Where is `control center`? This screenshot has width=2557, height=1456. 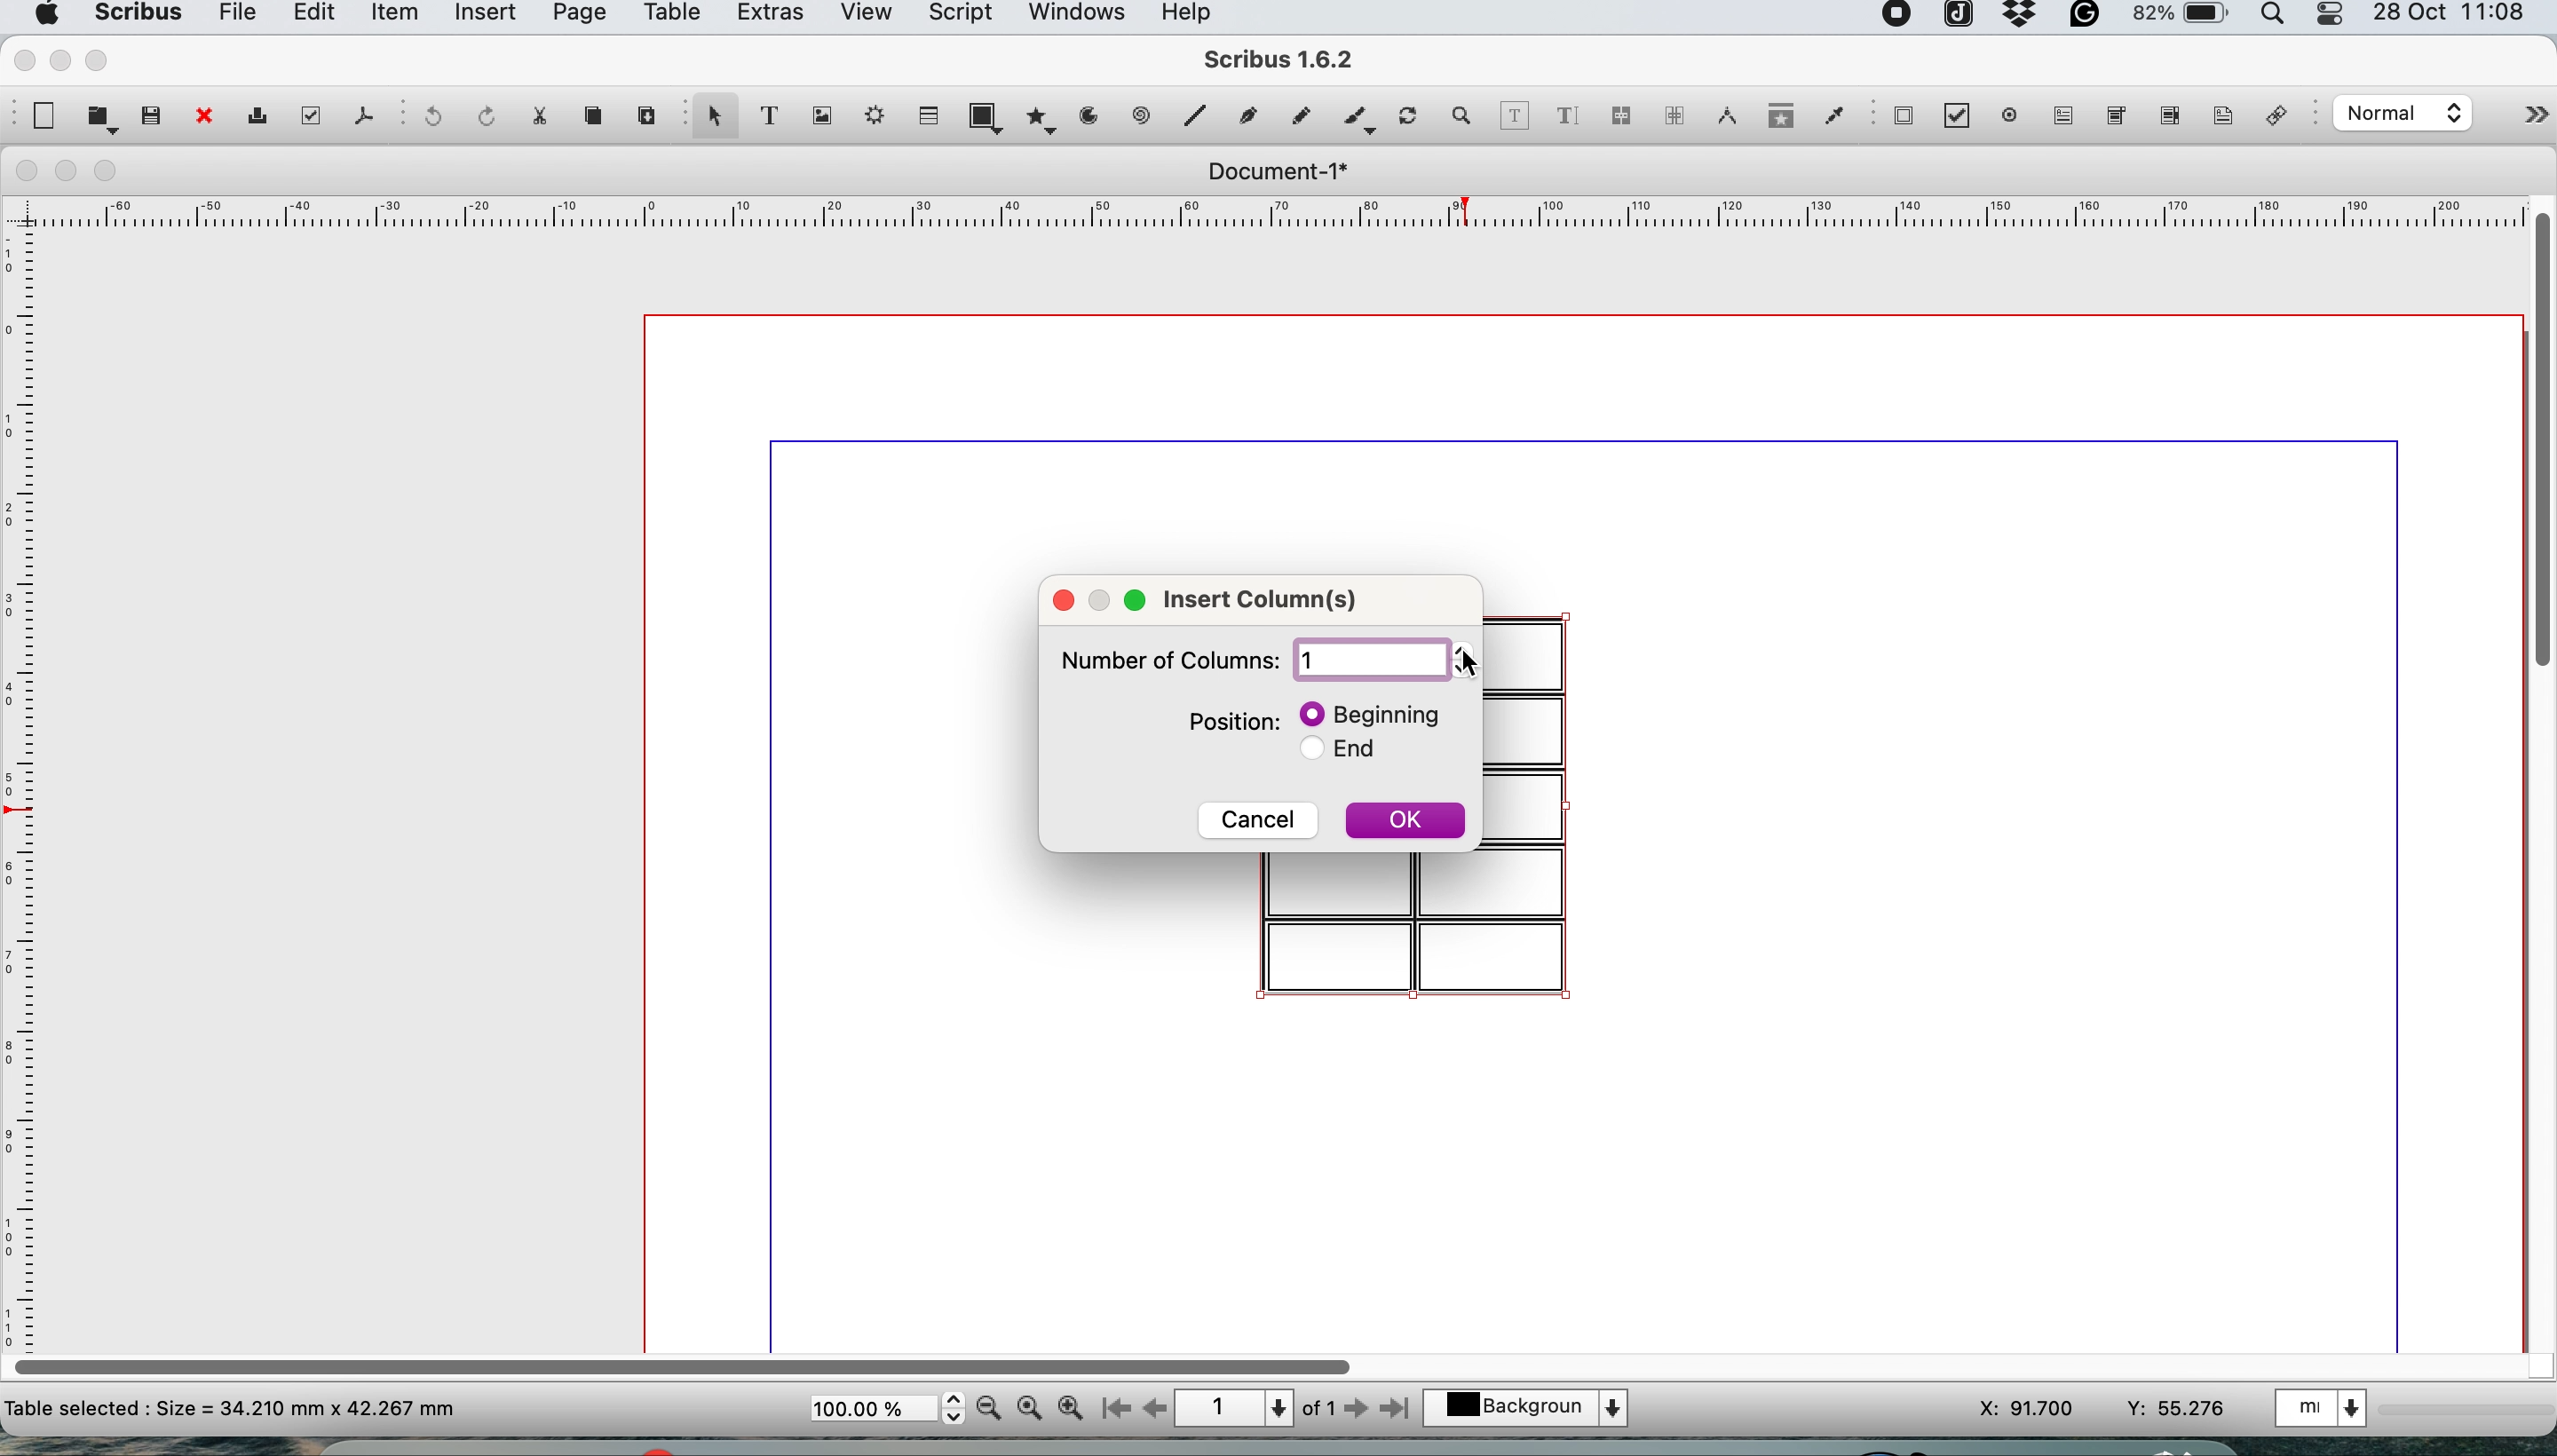 control center is located at coordinates (2333, 16).